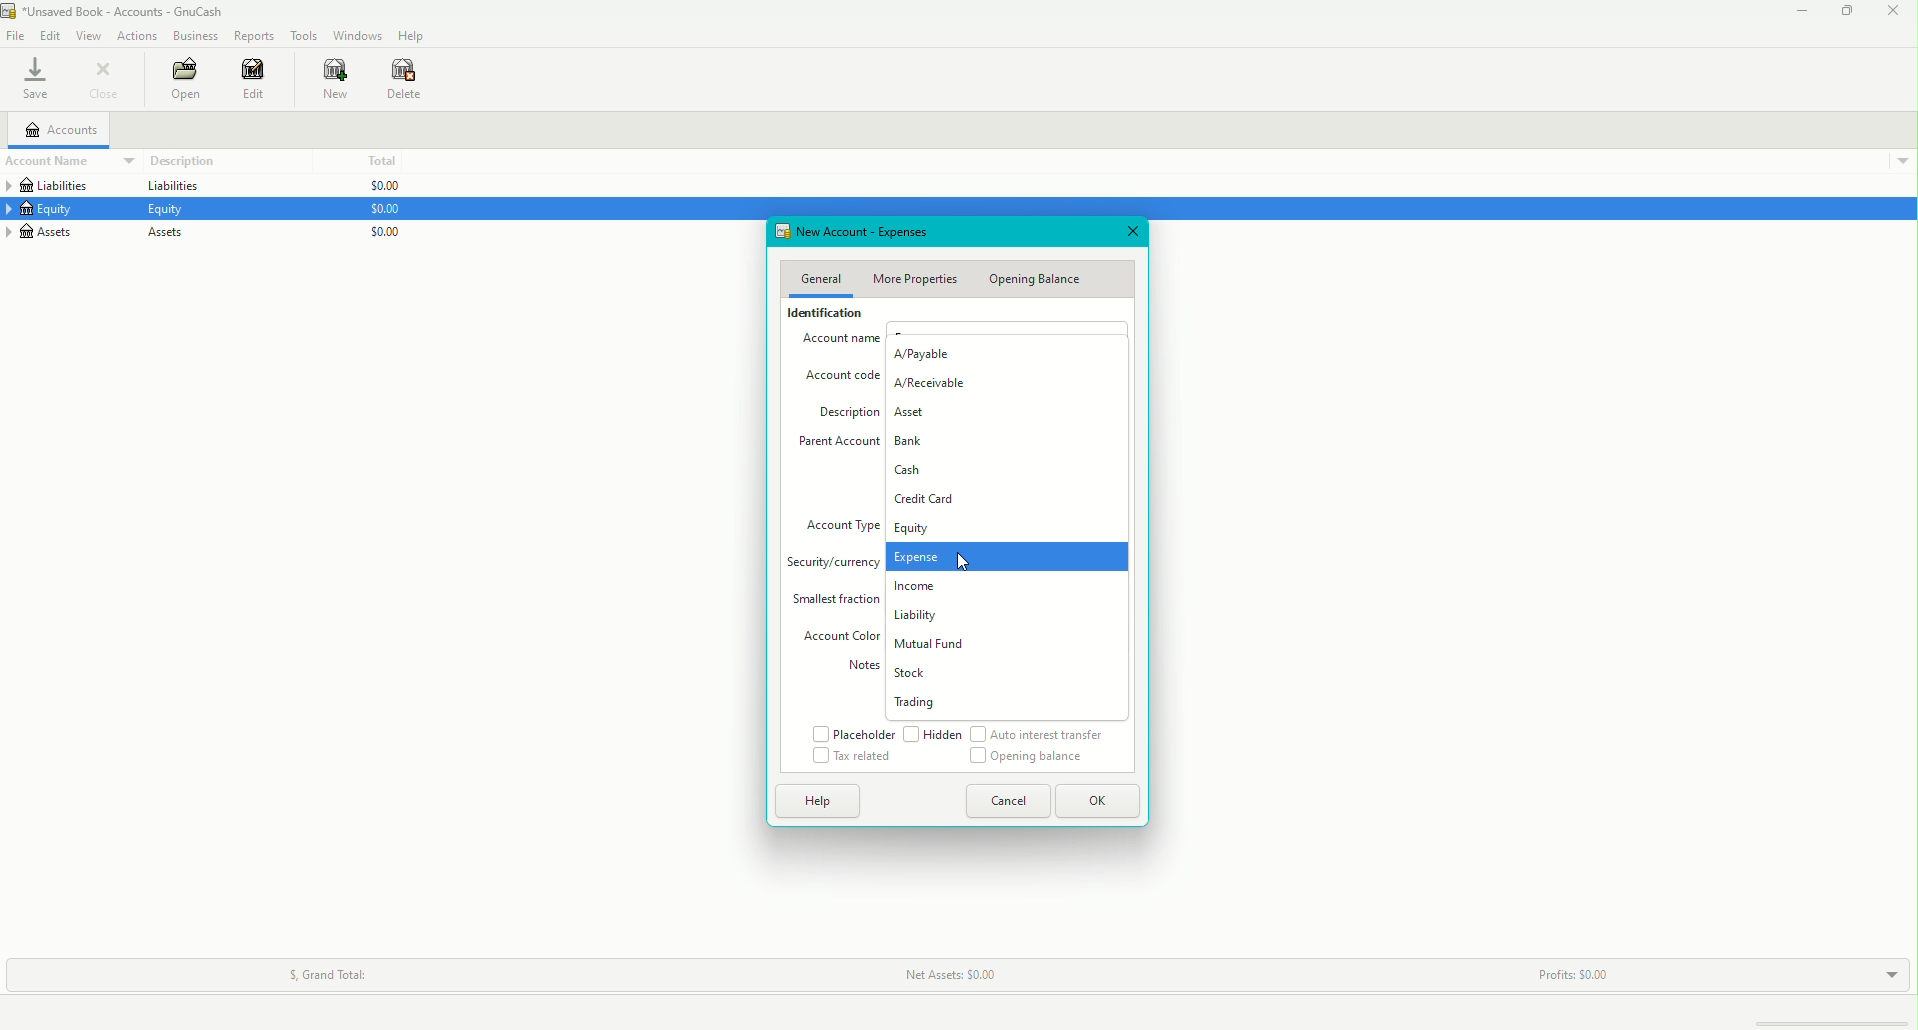  What do you see at coordinates (824, 803) in the screenshot?
I see `Help` at bounding box center [824, 803].